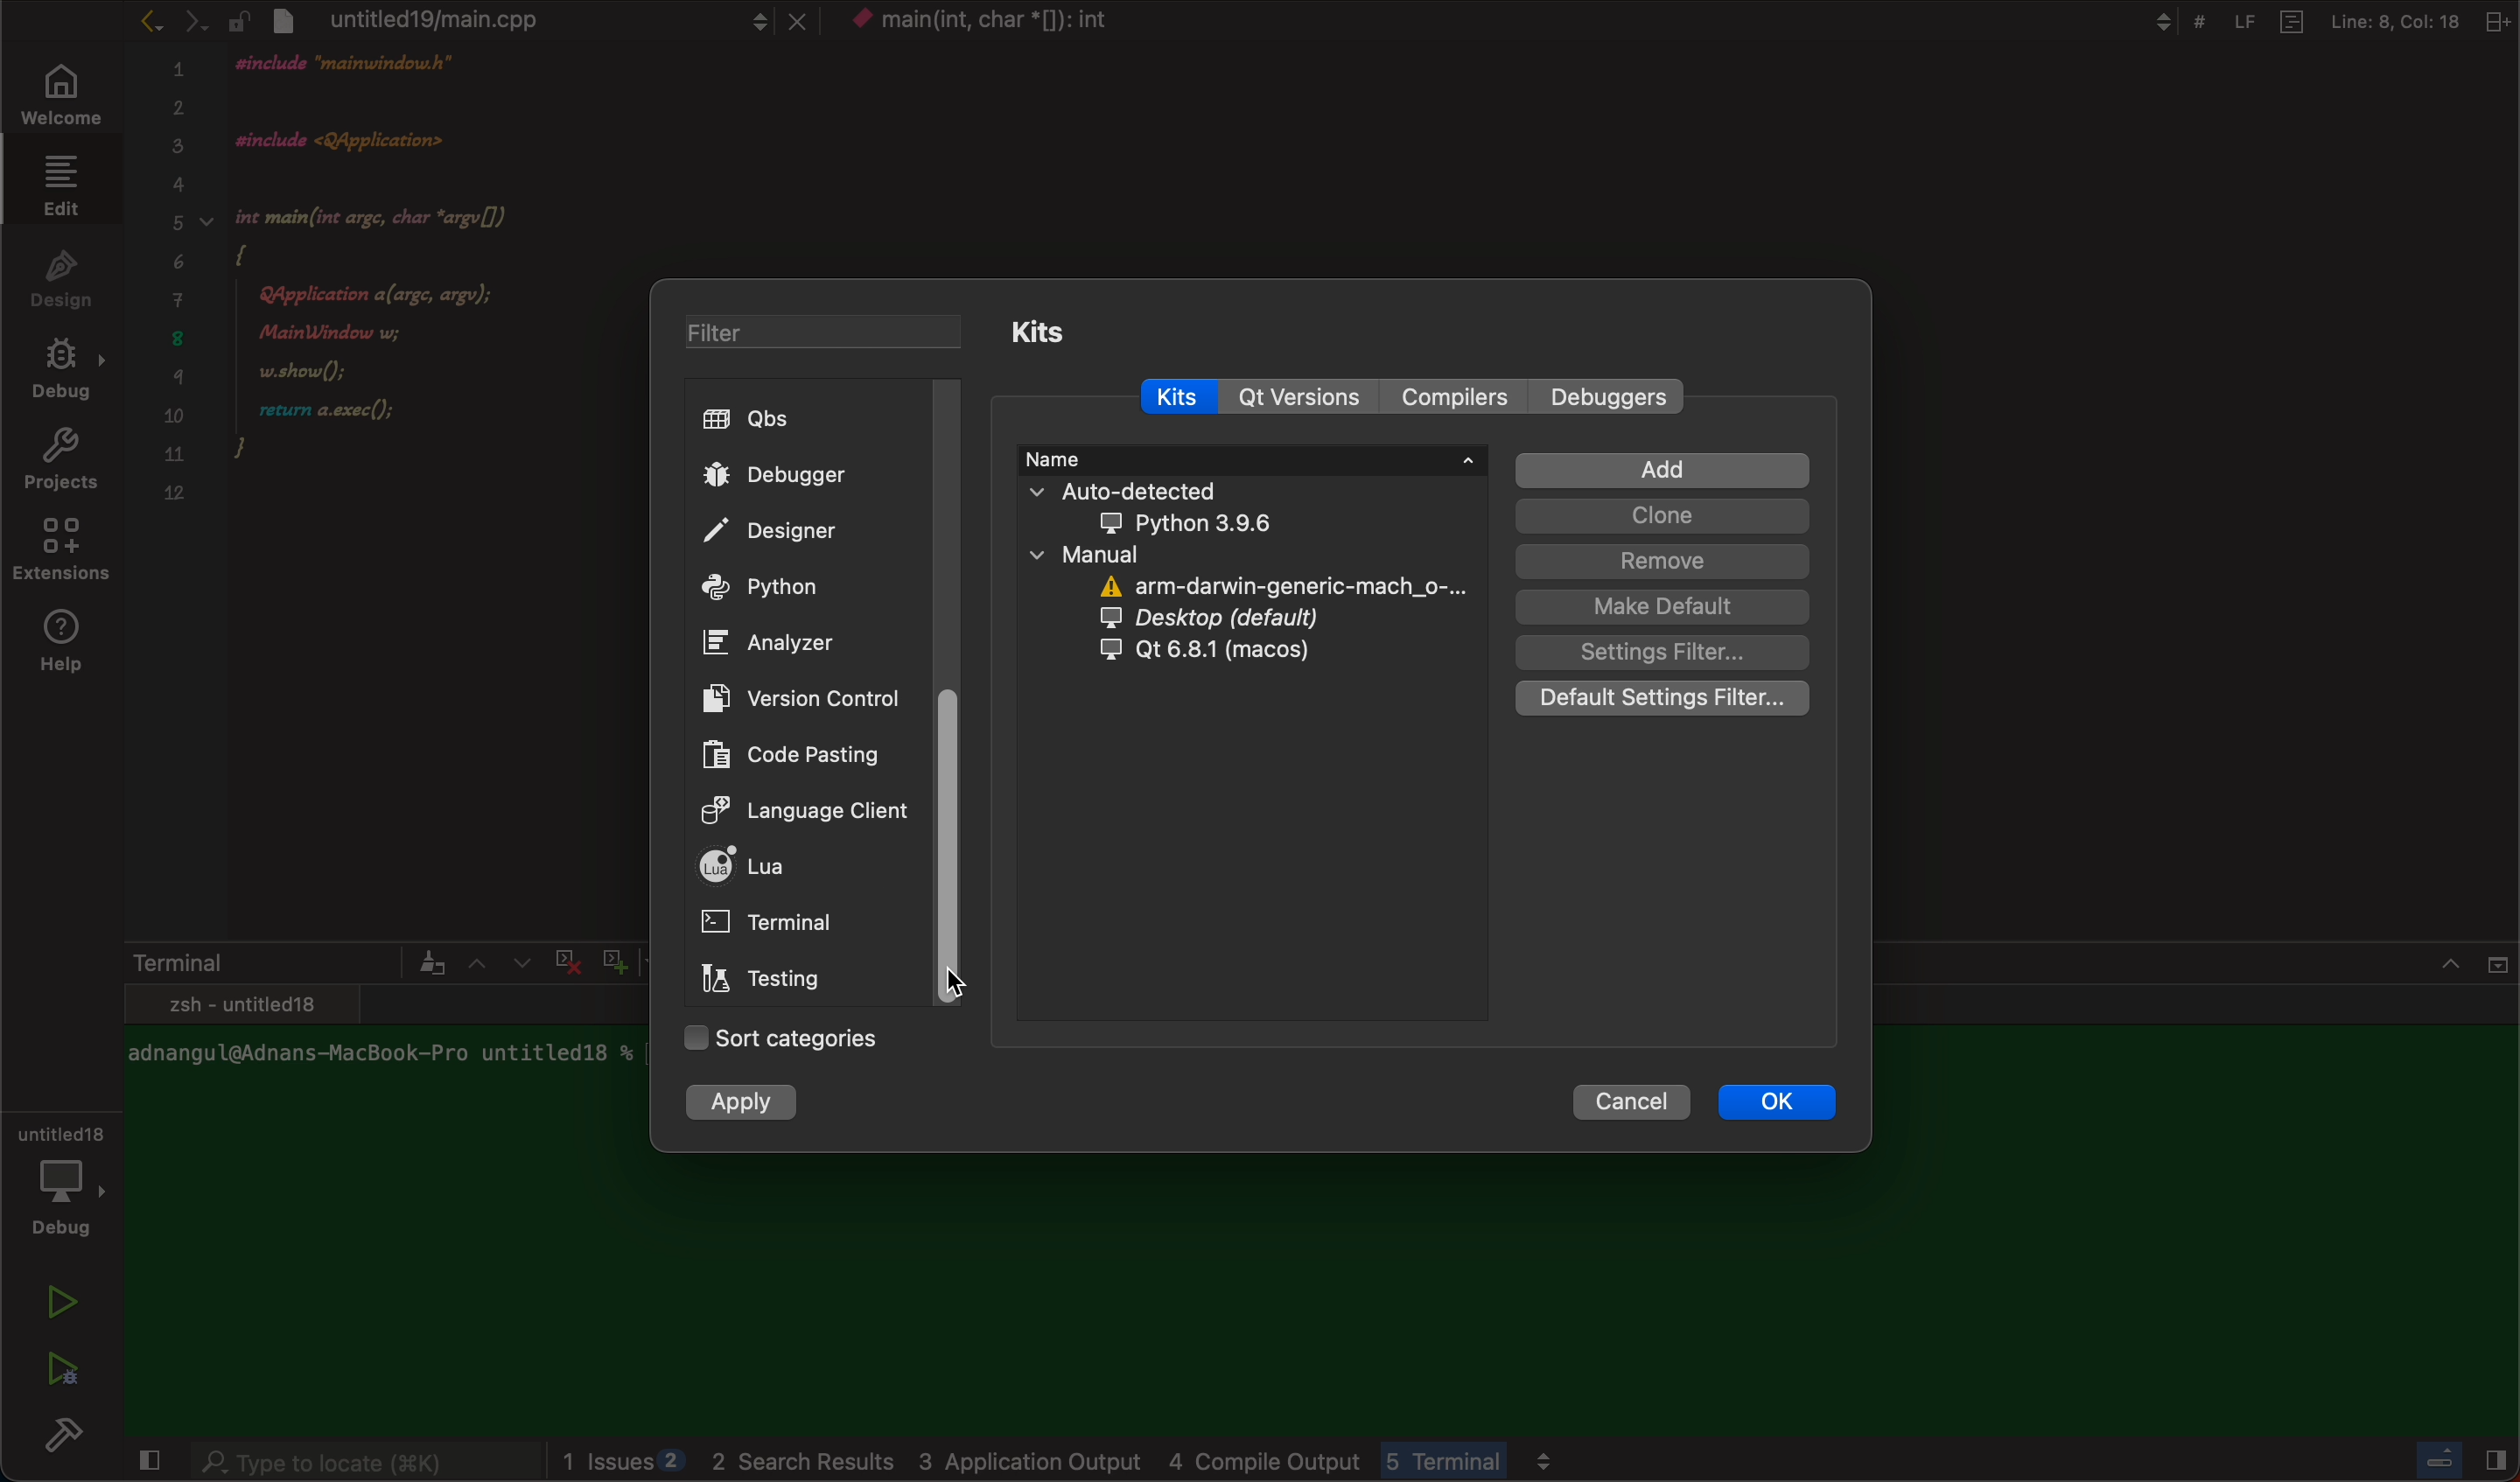 Image resolution: width=2520 pixels, height=1482 pixels. Describe the element at coordinates (519, 19) in the screenshot. I see `file tab` at that location.